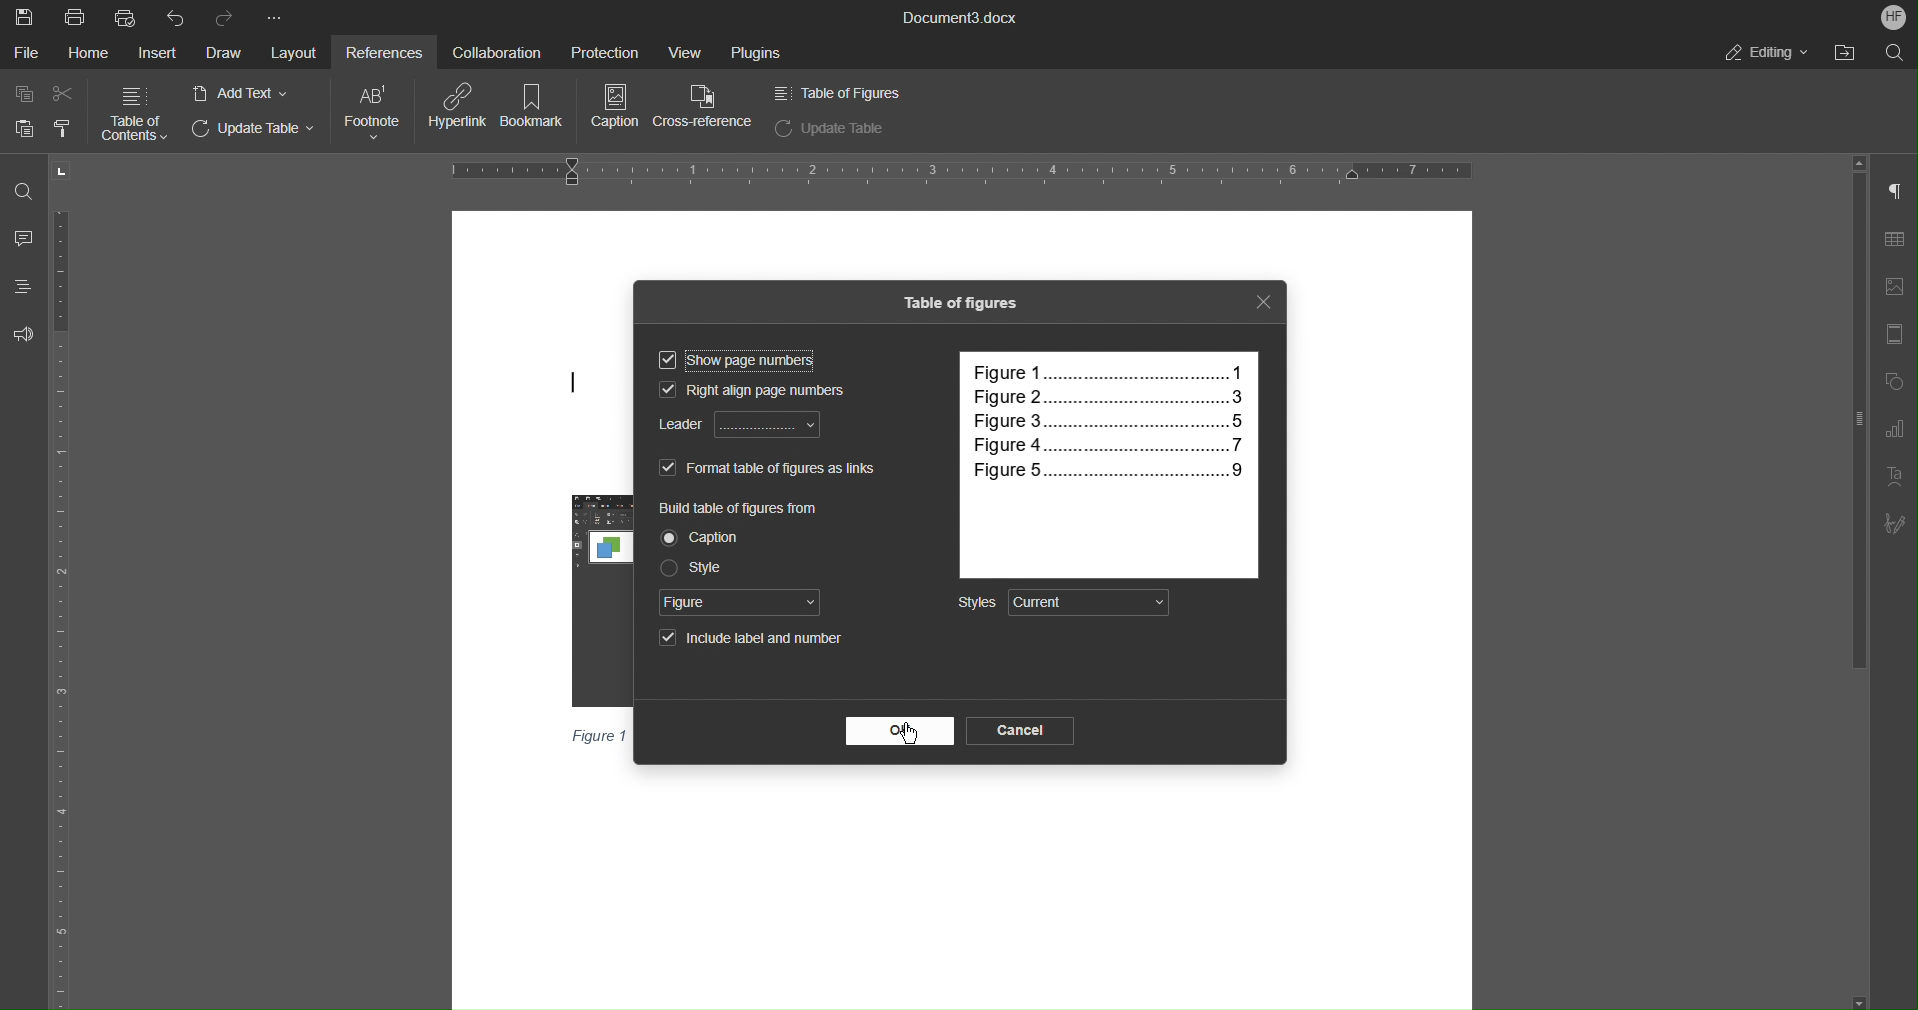 The image size is (1918, 1010). Describe the element at coordinates (754, 52) in the screenshot. I see `Plugins` at that location.